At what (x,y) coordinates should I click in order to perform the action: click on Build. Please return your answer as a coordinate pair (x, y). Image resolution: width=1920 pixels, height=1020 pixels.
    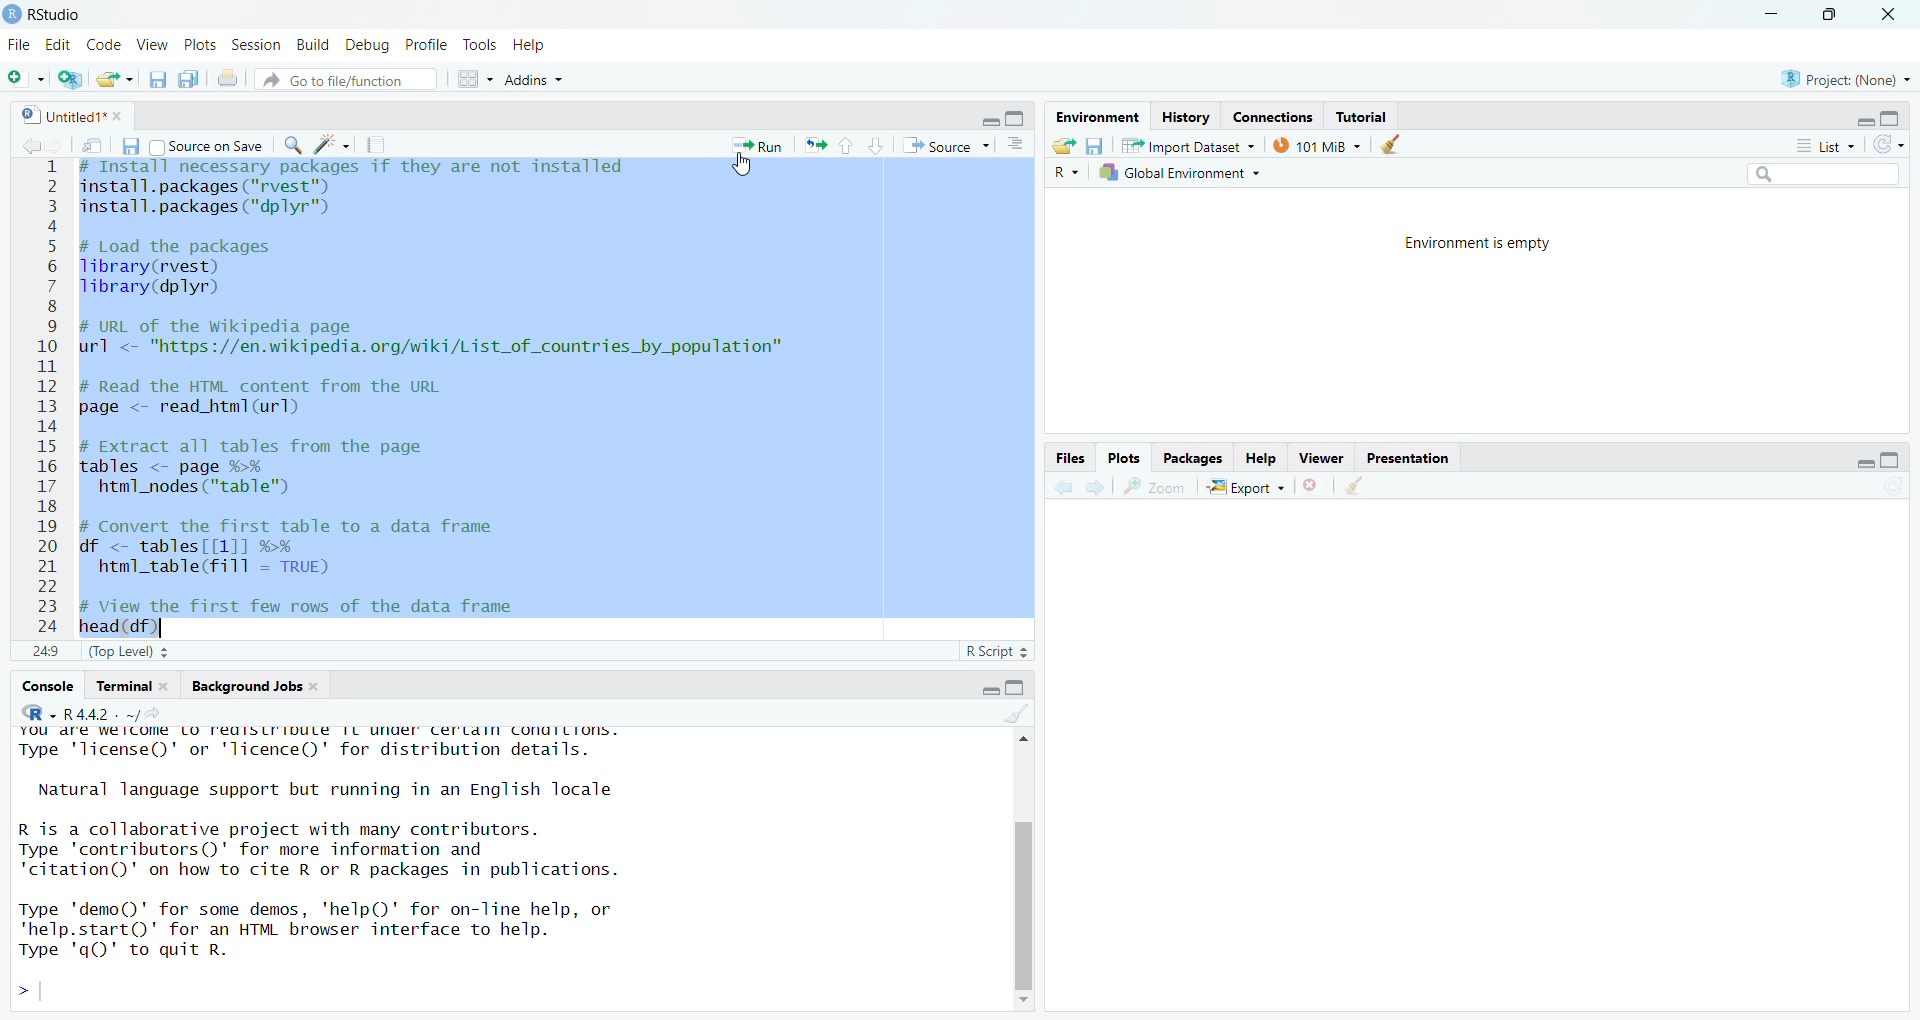
    Looking at the image, I should click on (315, 46).